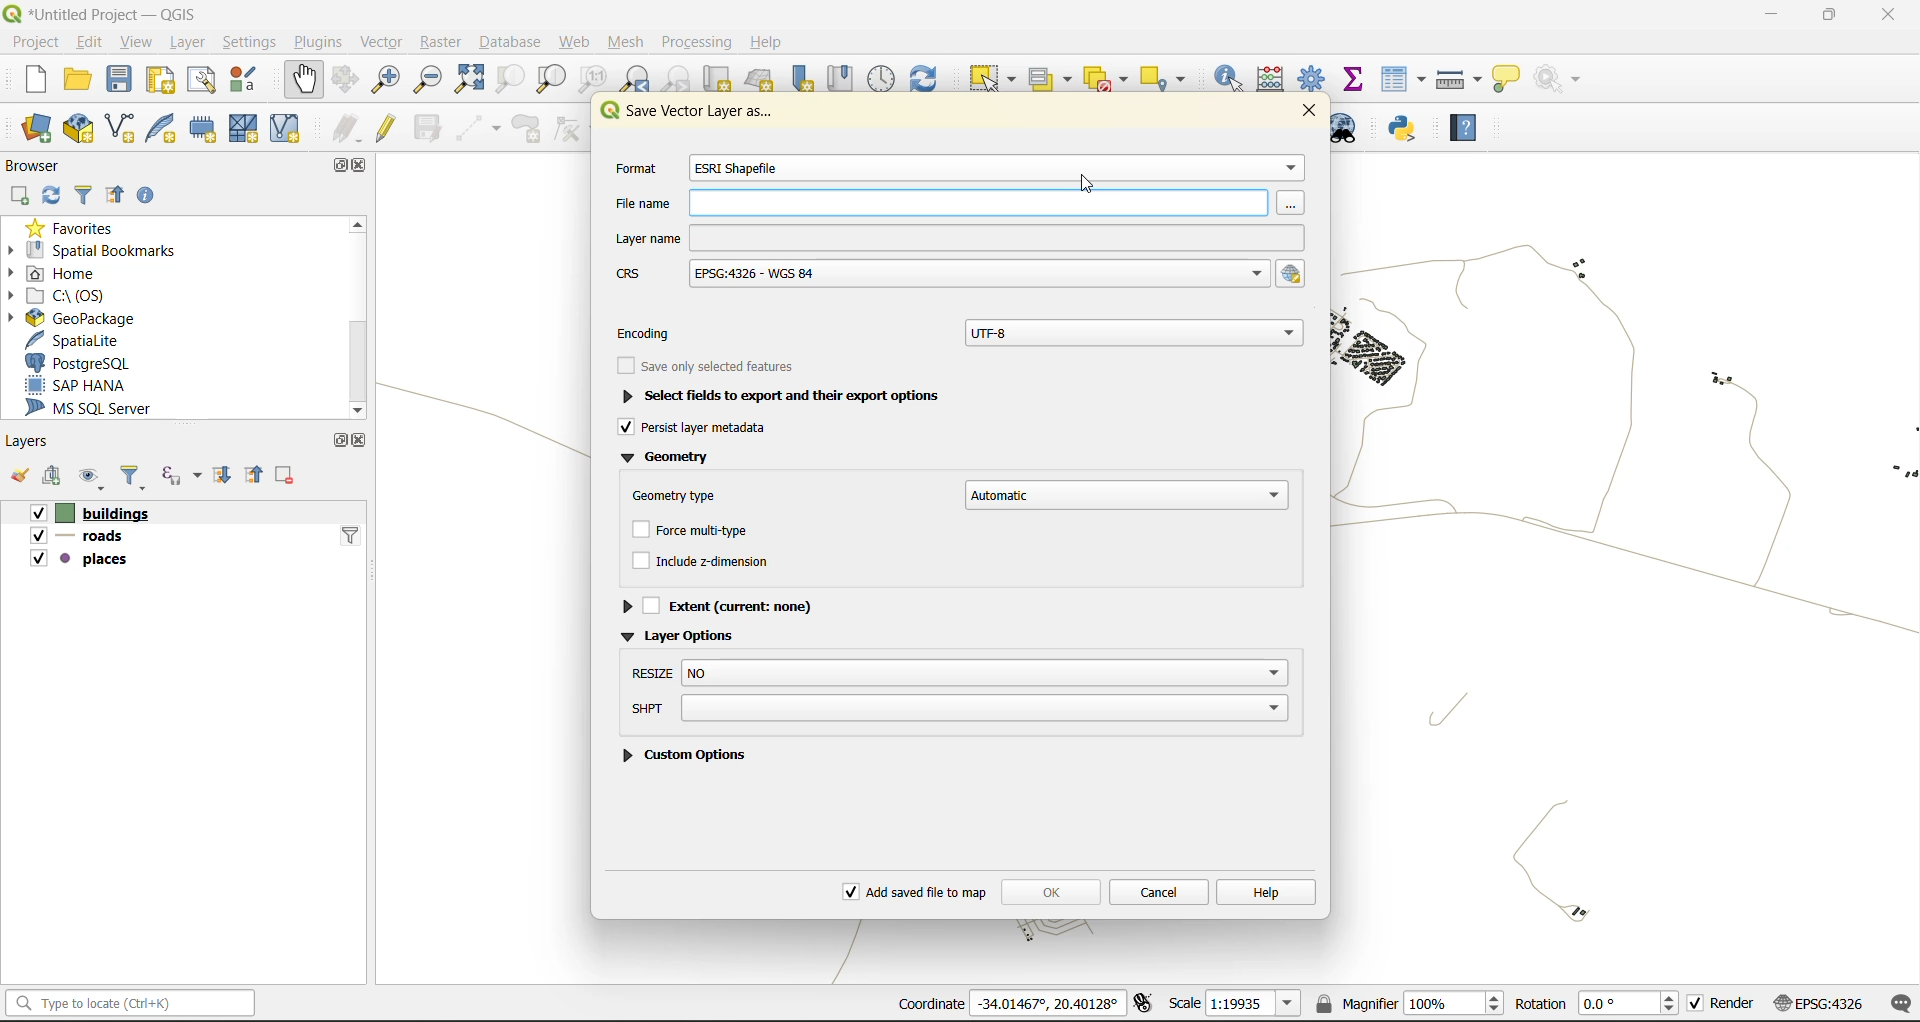 Image resolution: width=1920 pixels, height=1022 pixels. What do you see at coordinates (72, 296) in the screenshot?
I see `c\:os` at bounding box center [72, 296].